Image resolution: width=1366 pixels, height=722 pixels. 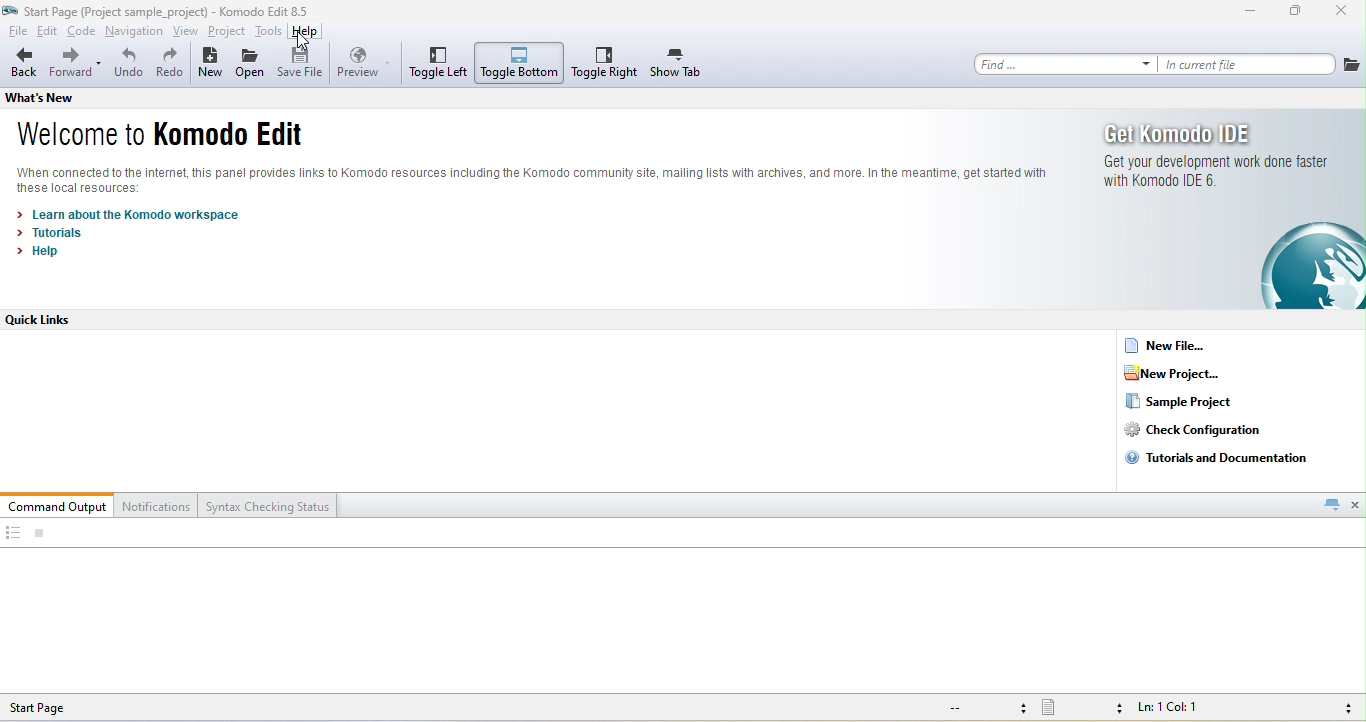 What do you see at coordinates (1352, 64) in the screenshot?
I see `file` at bounding box center [1352, 64].